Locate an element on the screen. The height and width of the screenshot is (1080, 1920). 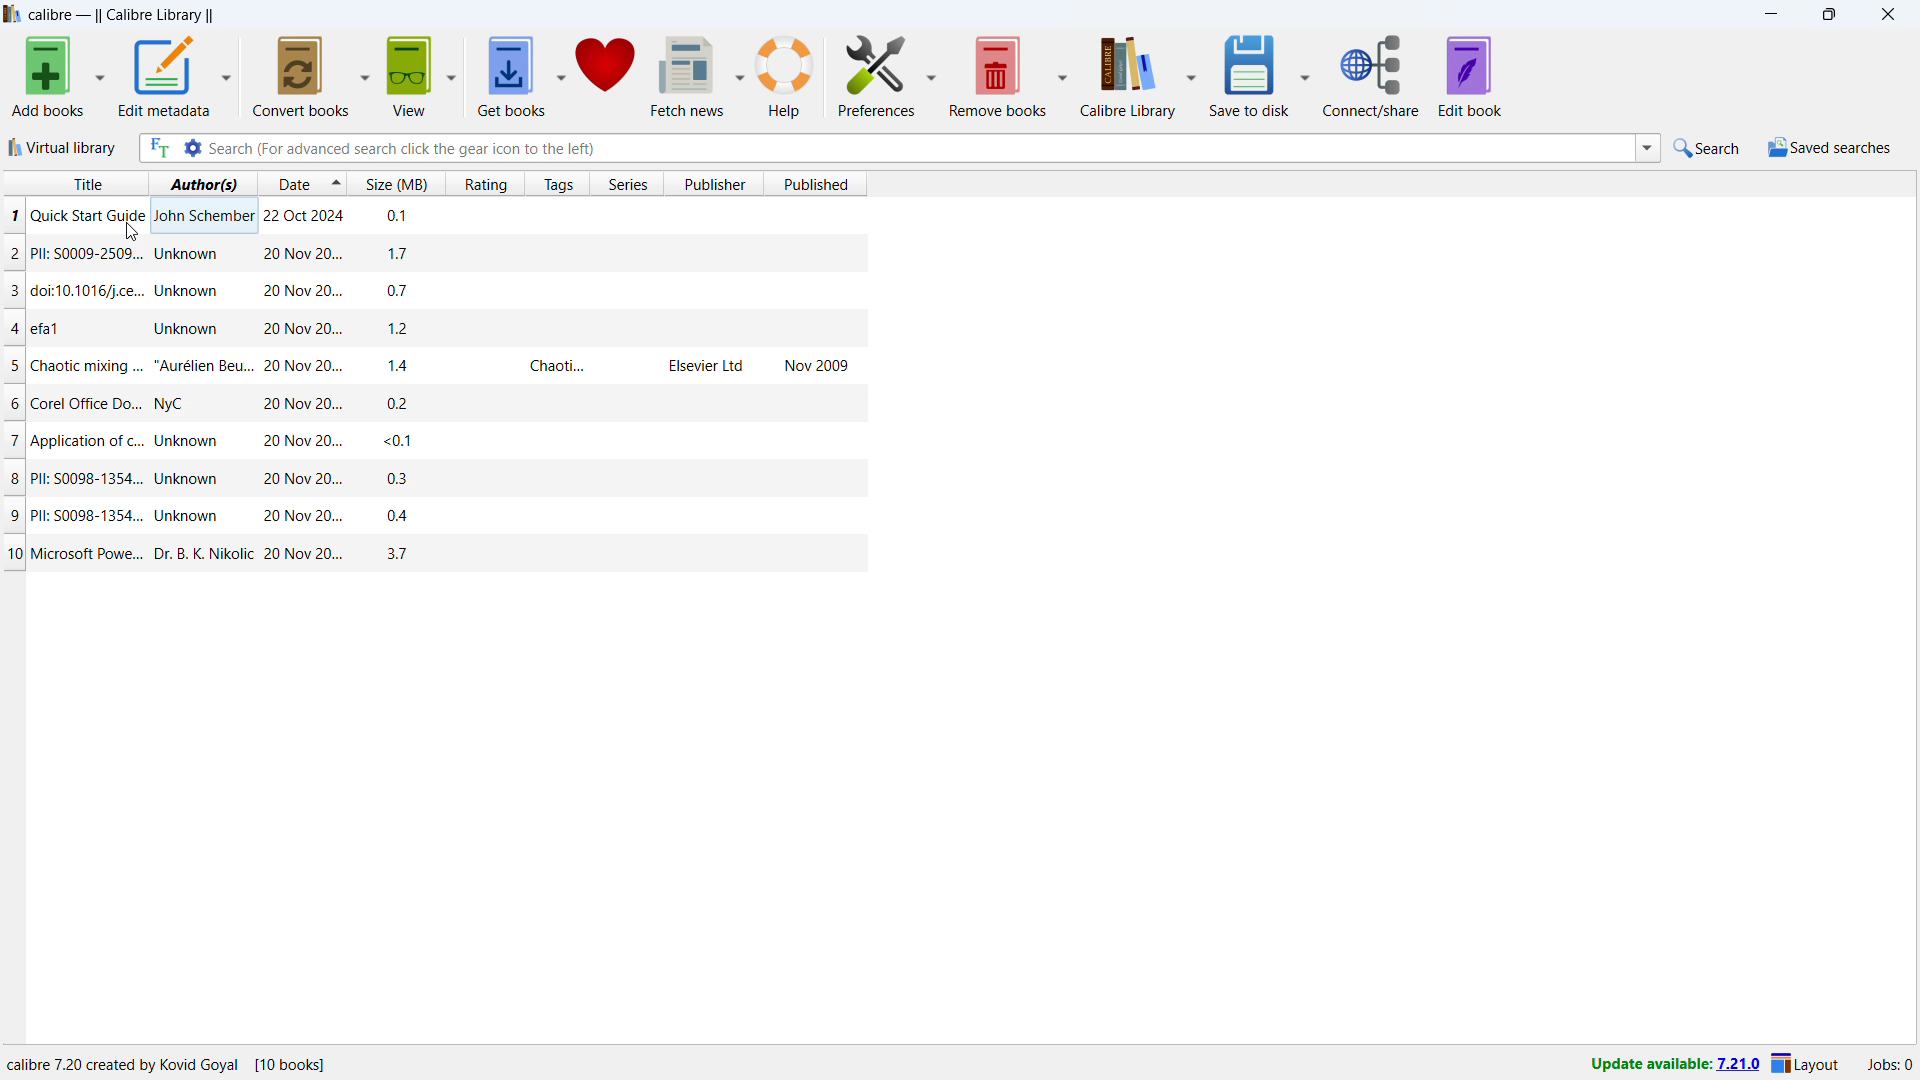
sort by title is located at coordinates (76, 182).